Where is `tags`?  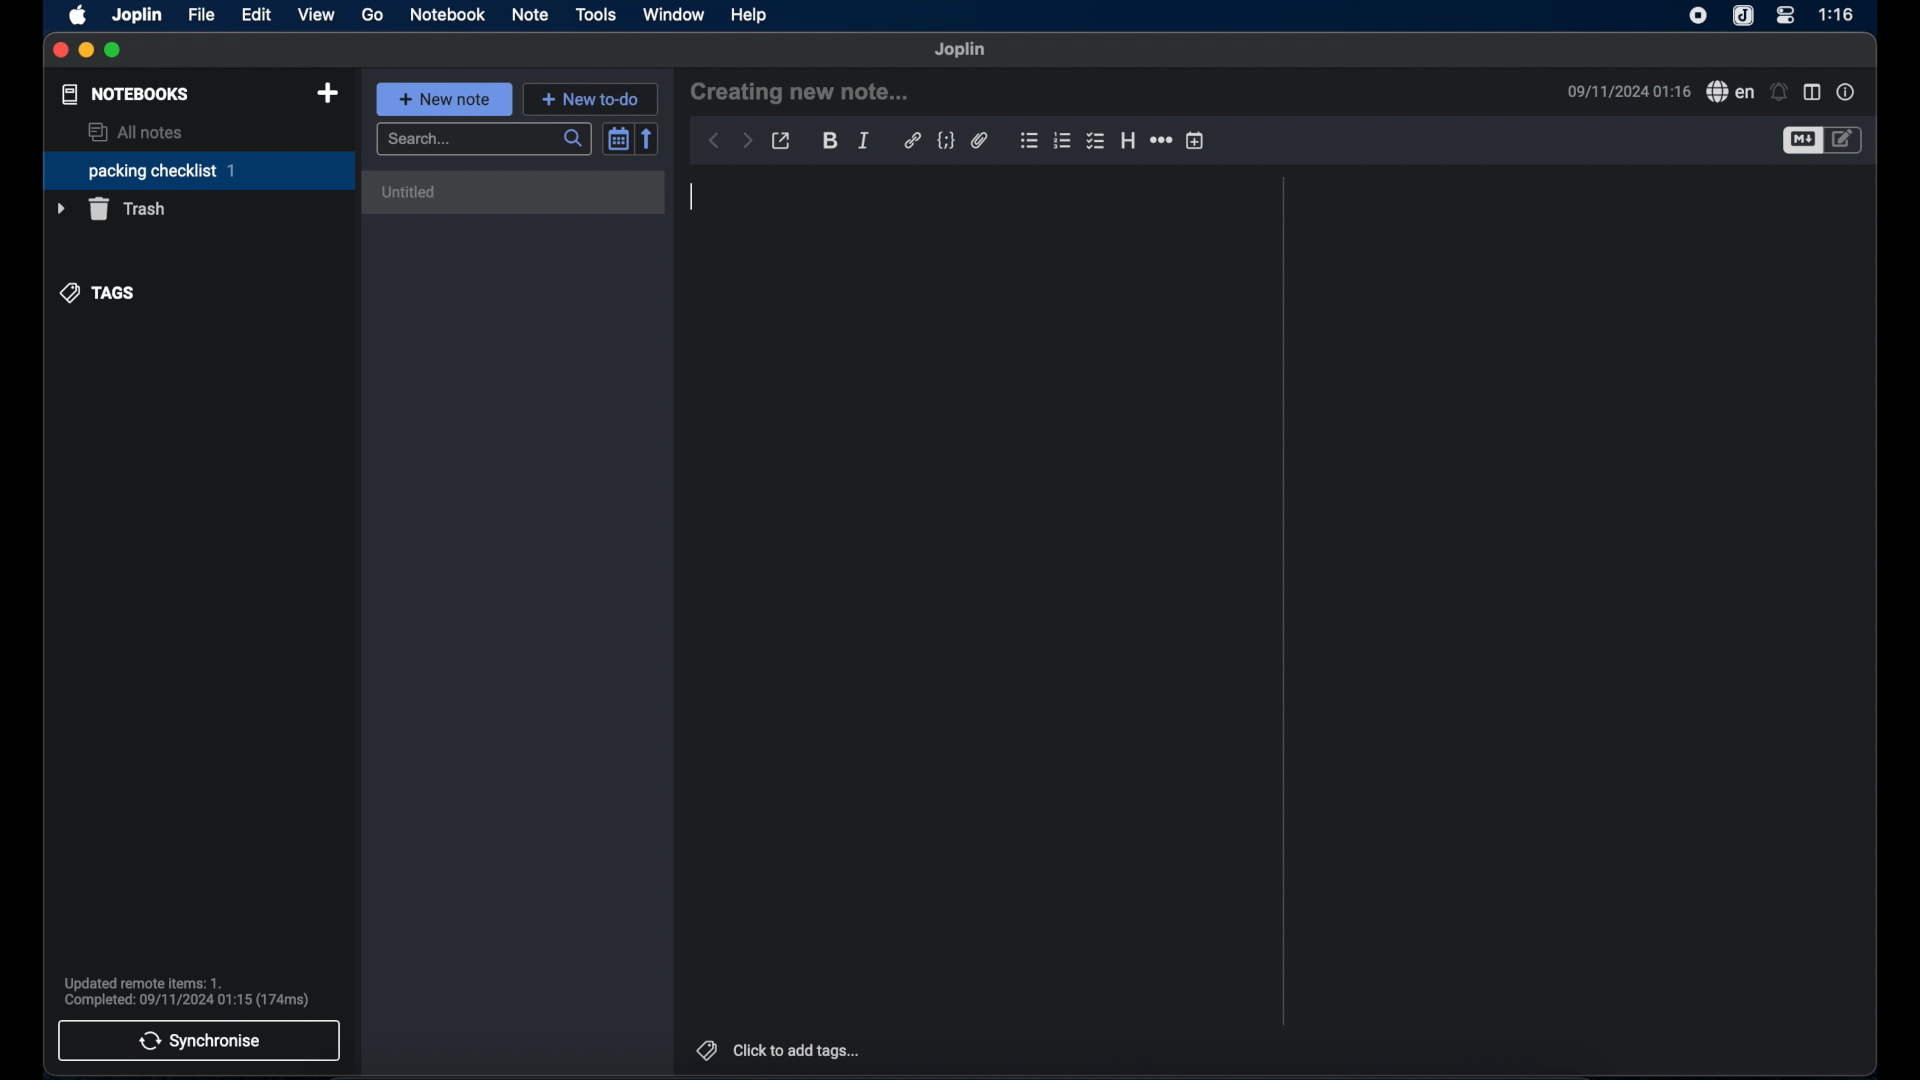 tags is located at coordinates (97, 294).